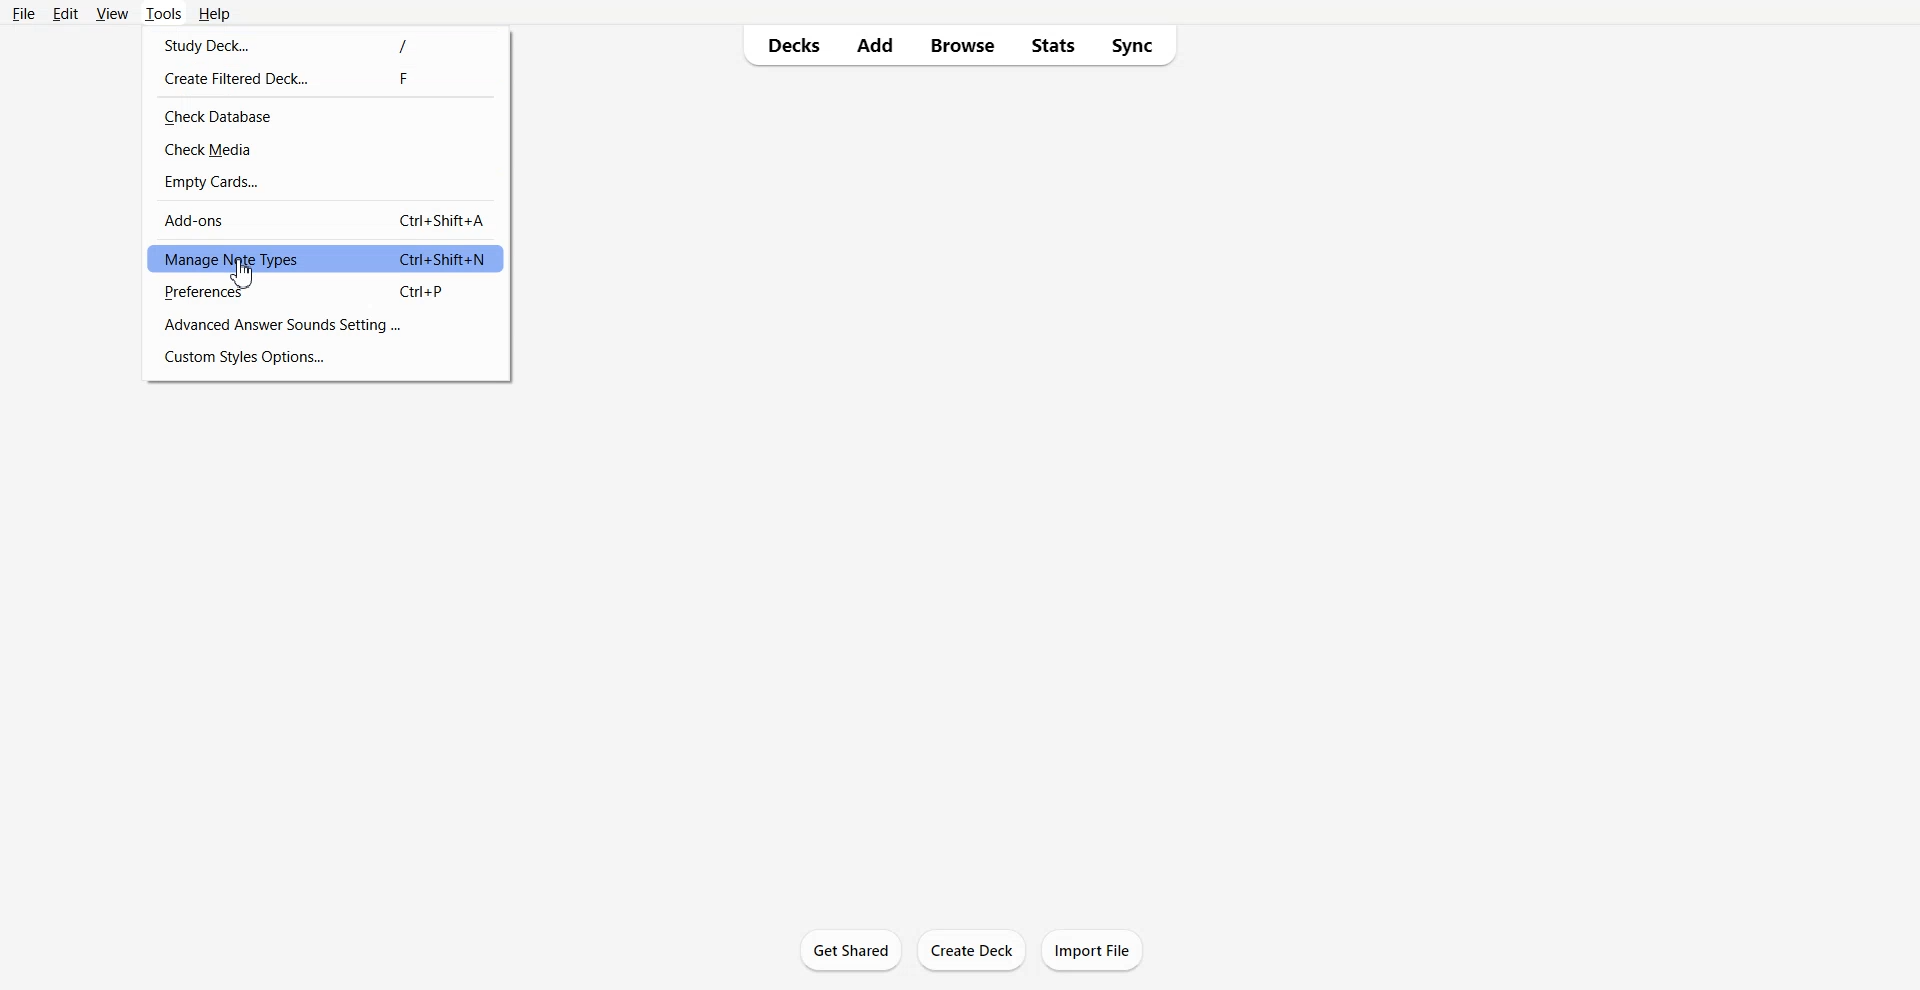 The width and height of the screenshot is (1920, 990). What do you see at coordinates (963, 46) in the screenshot?
I see `Browse` at bounding box center [963, 46].